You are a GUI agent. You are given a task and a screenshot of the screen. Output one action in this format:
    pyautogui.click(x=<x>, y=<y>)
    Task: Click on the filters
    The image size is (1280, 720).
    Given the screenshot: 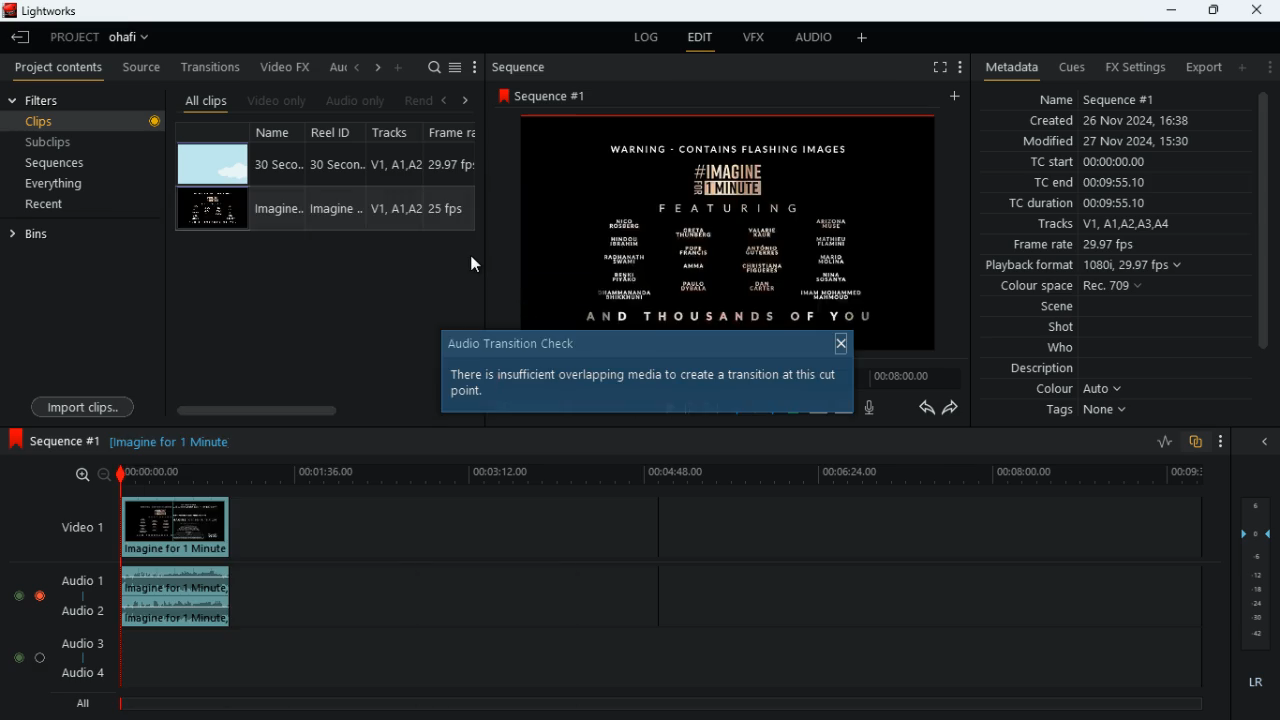 What is the action you would take?
    pyautogui.click(x=38, y=100)
    